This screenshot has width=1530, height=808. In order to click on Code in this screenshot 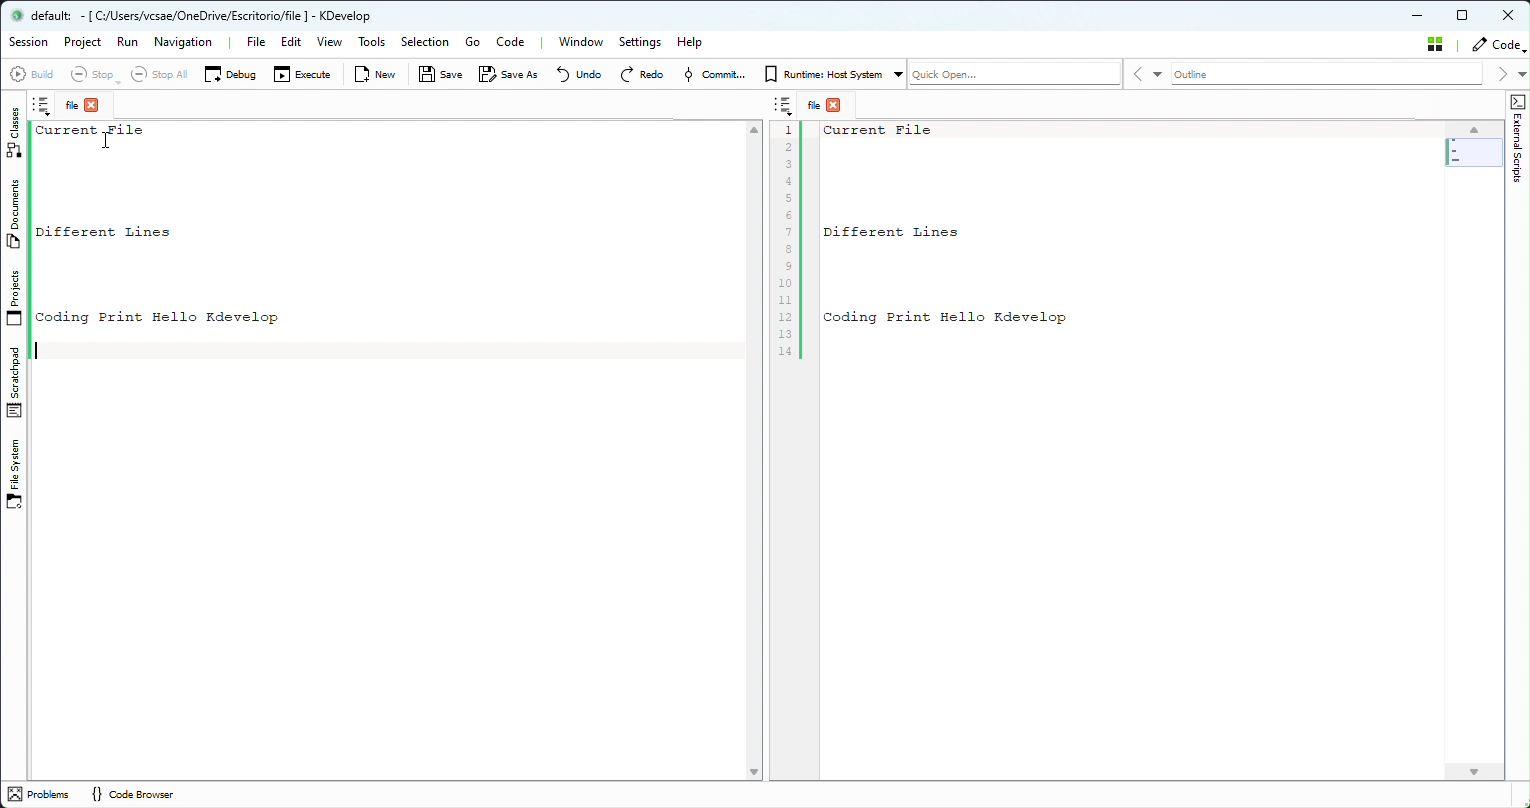, I will do `click(511, 42)`.